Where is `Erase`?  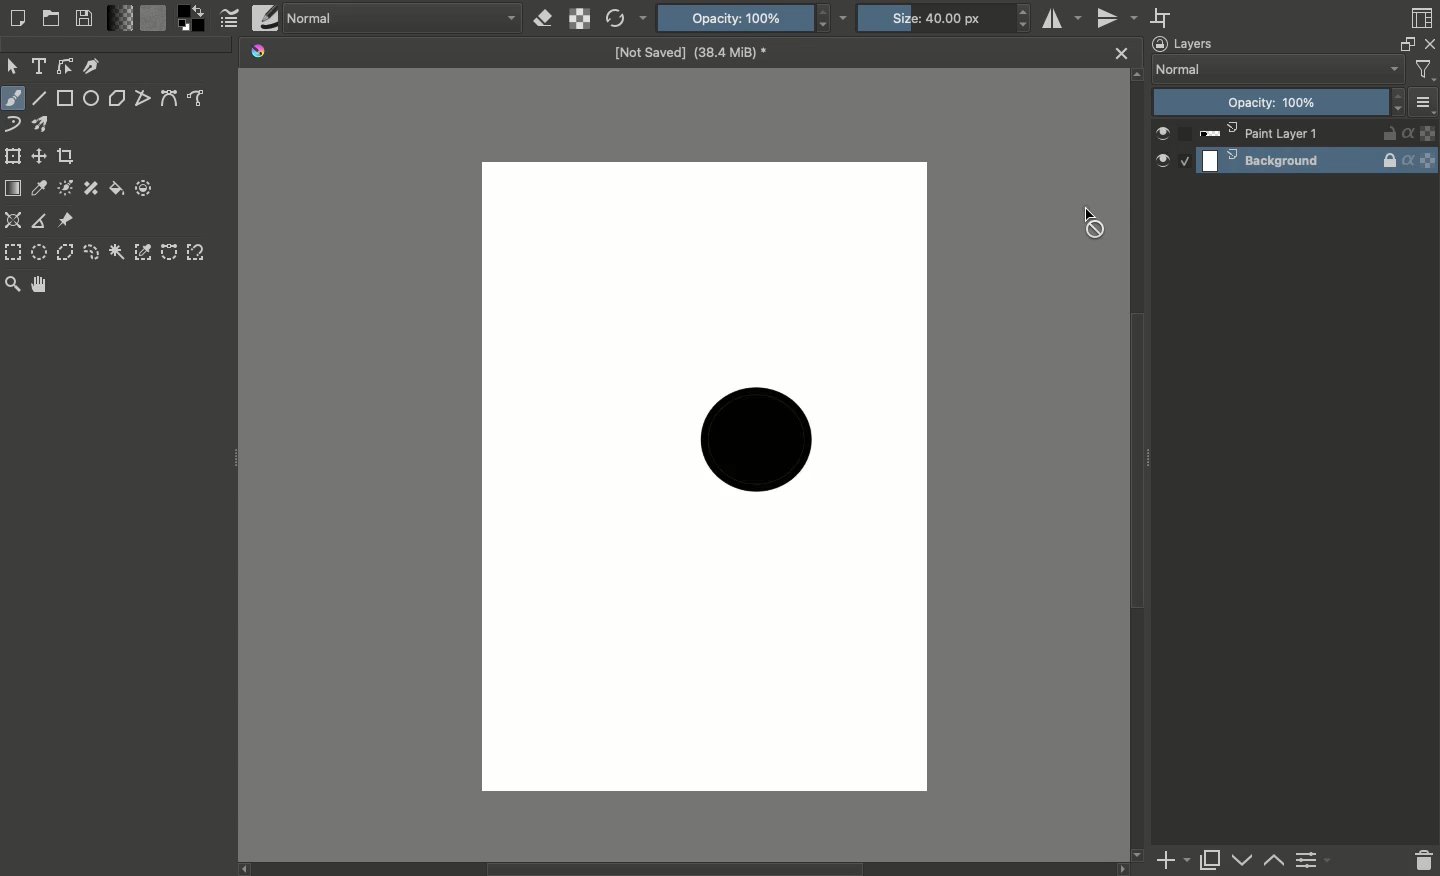 Erase is located at coordinates (546, 18).